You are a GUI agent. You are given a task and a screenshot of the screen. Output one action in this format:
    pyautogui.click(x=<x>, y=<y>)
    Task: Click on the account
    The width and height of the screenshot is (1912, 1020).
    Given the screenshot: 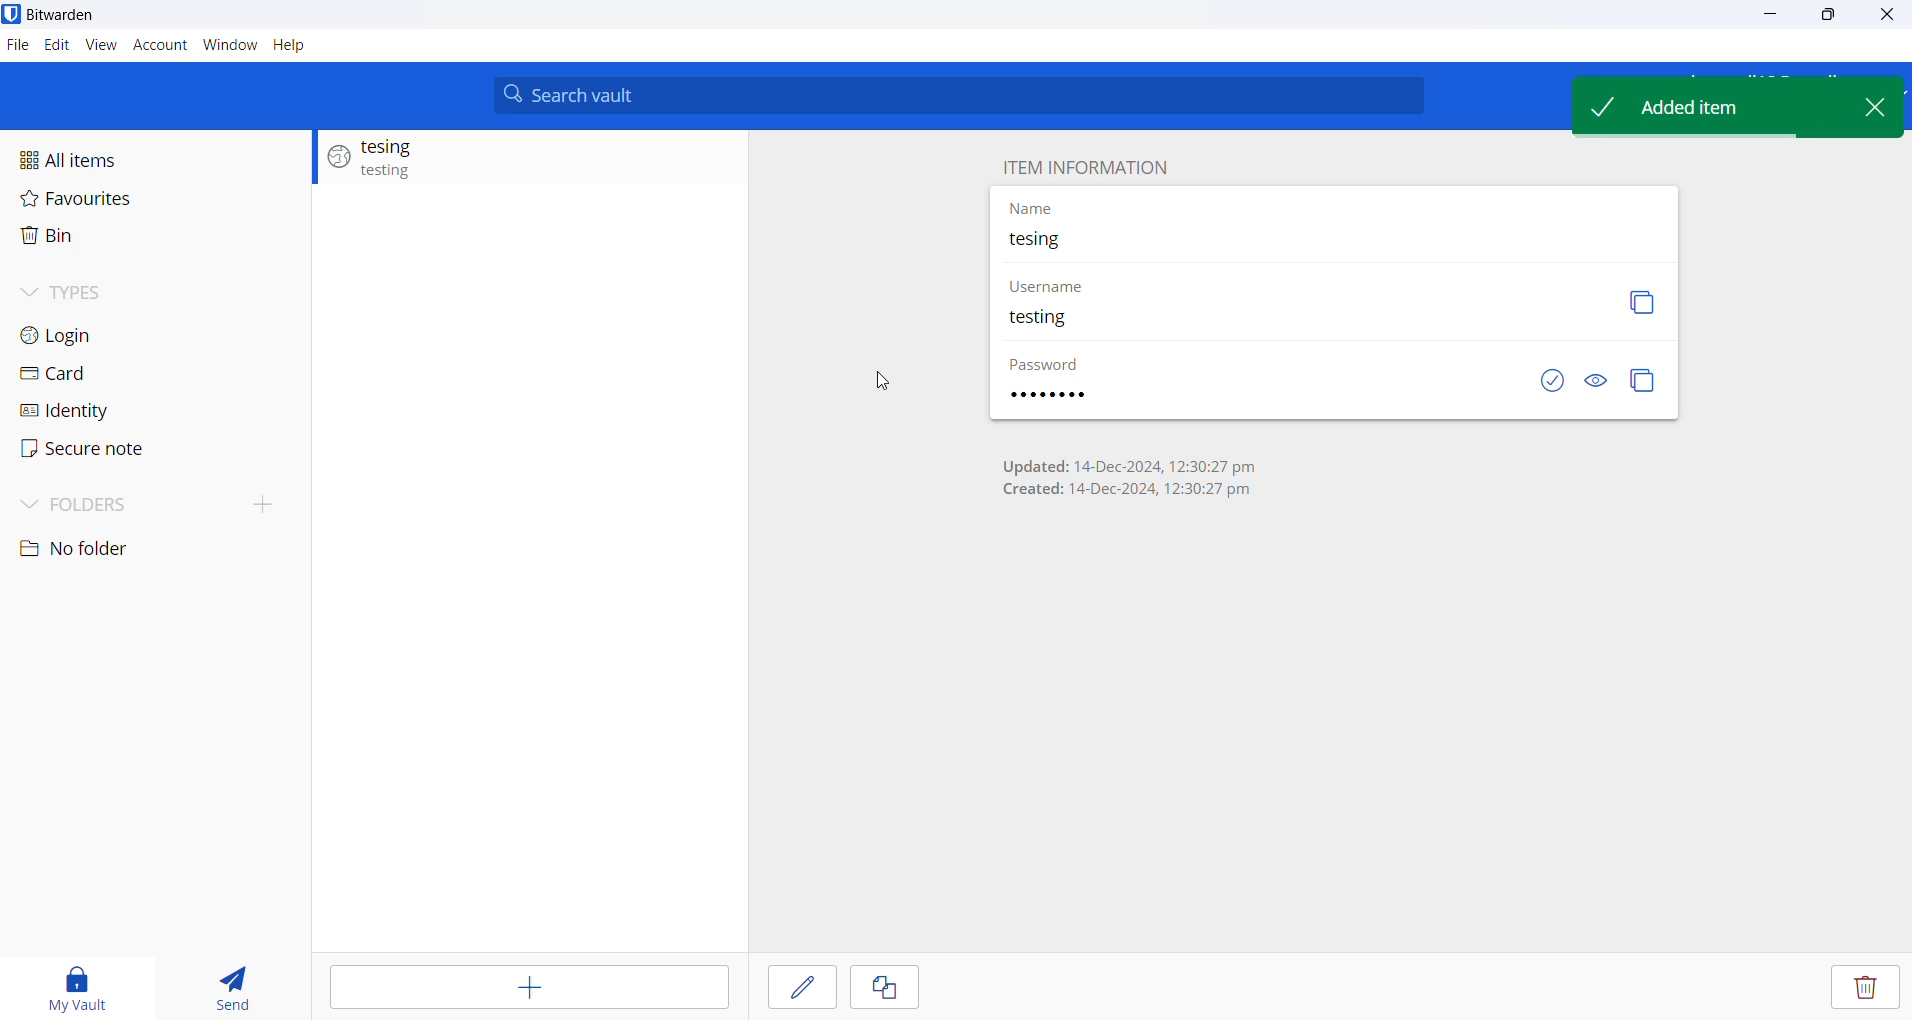 What is the action you would take?
    pyautogui.click(x=162, y=48)
    